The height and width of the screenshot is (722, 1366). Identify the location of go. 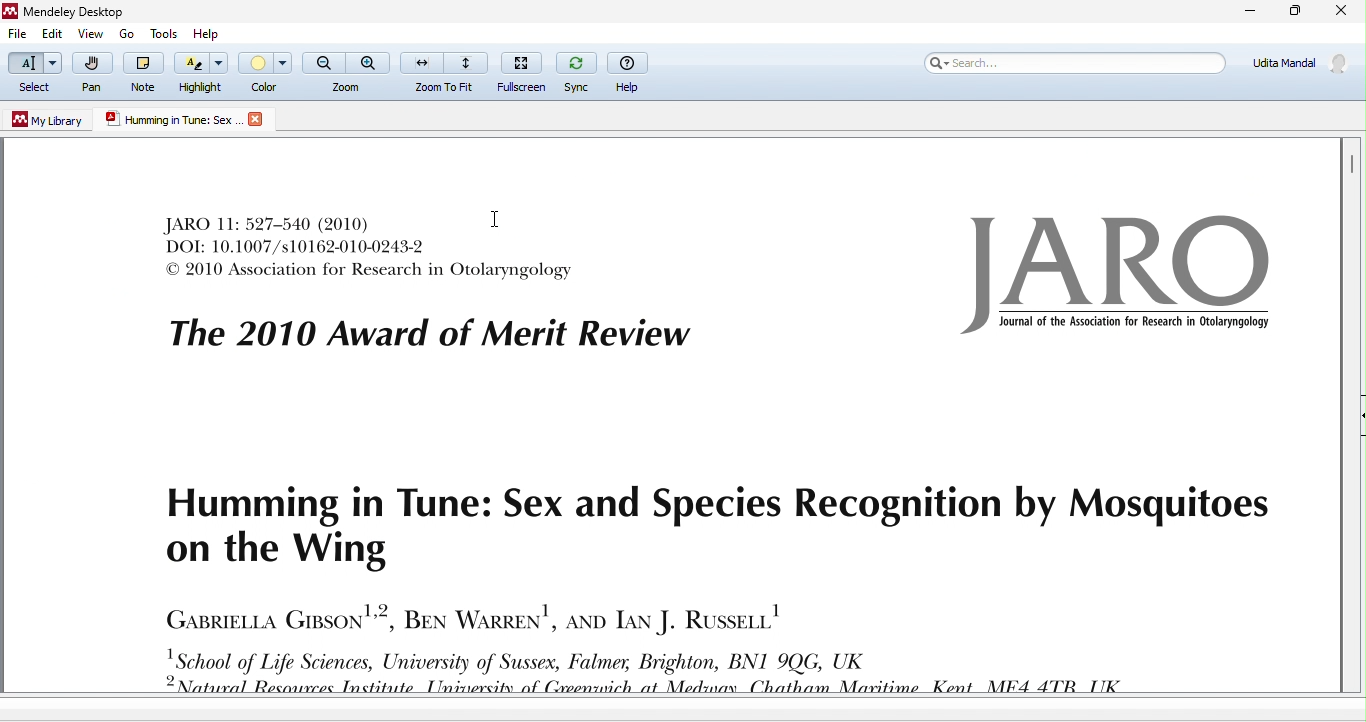
(124, 34).